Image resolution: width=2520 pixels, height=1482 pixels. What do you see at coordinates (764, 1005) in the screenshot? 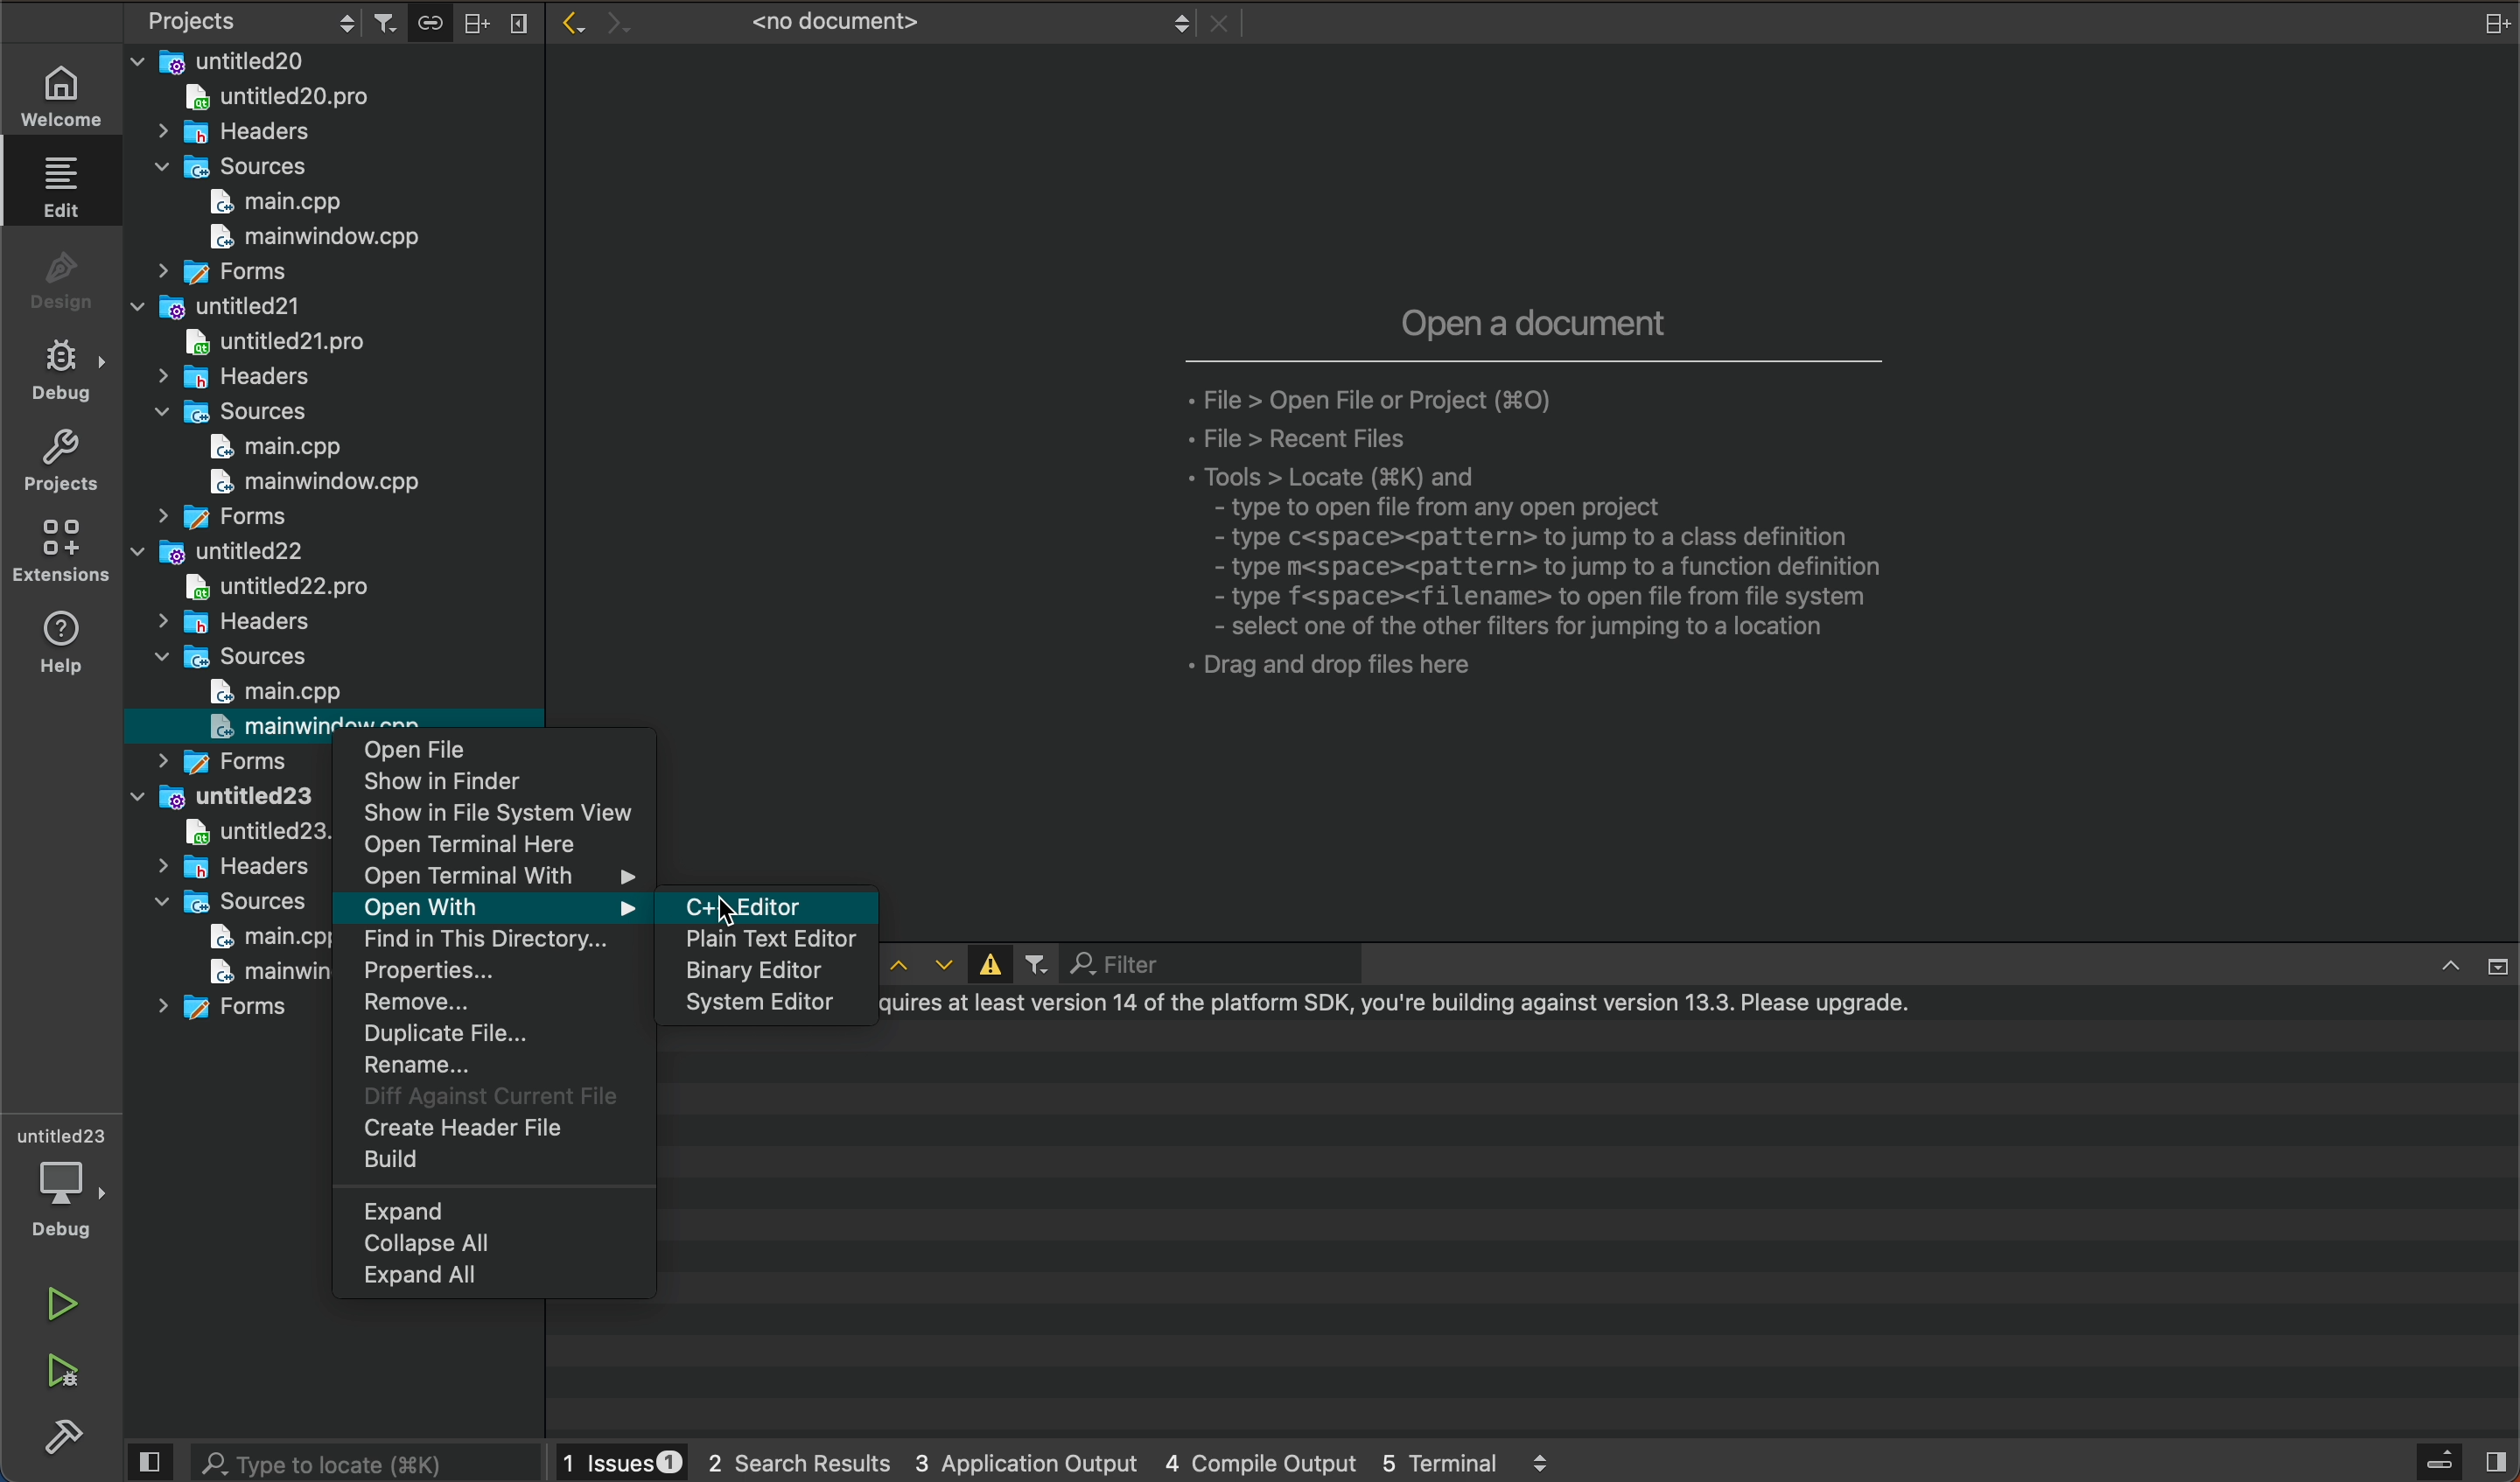
I see `system editor` at bounding box center [764, 1005].